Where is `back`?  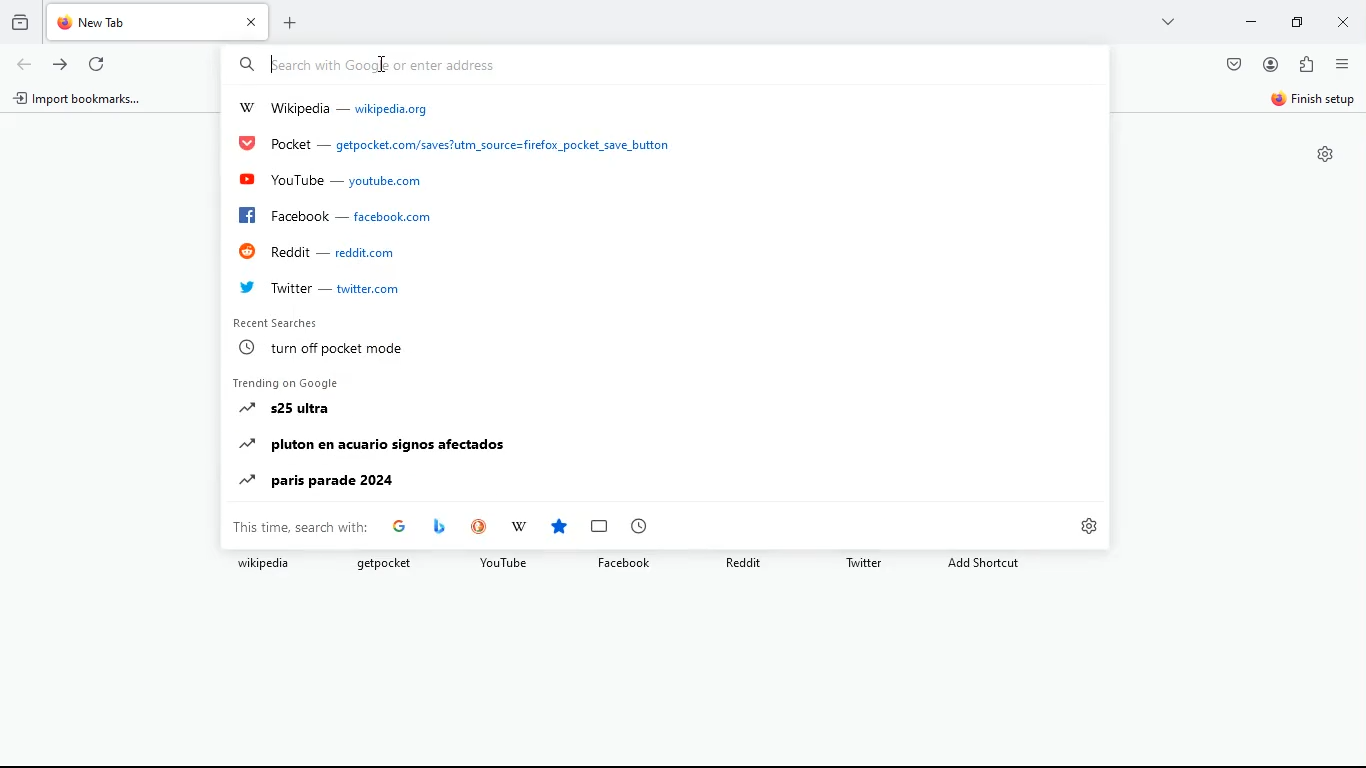
back is located at coordinates (23, 64).